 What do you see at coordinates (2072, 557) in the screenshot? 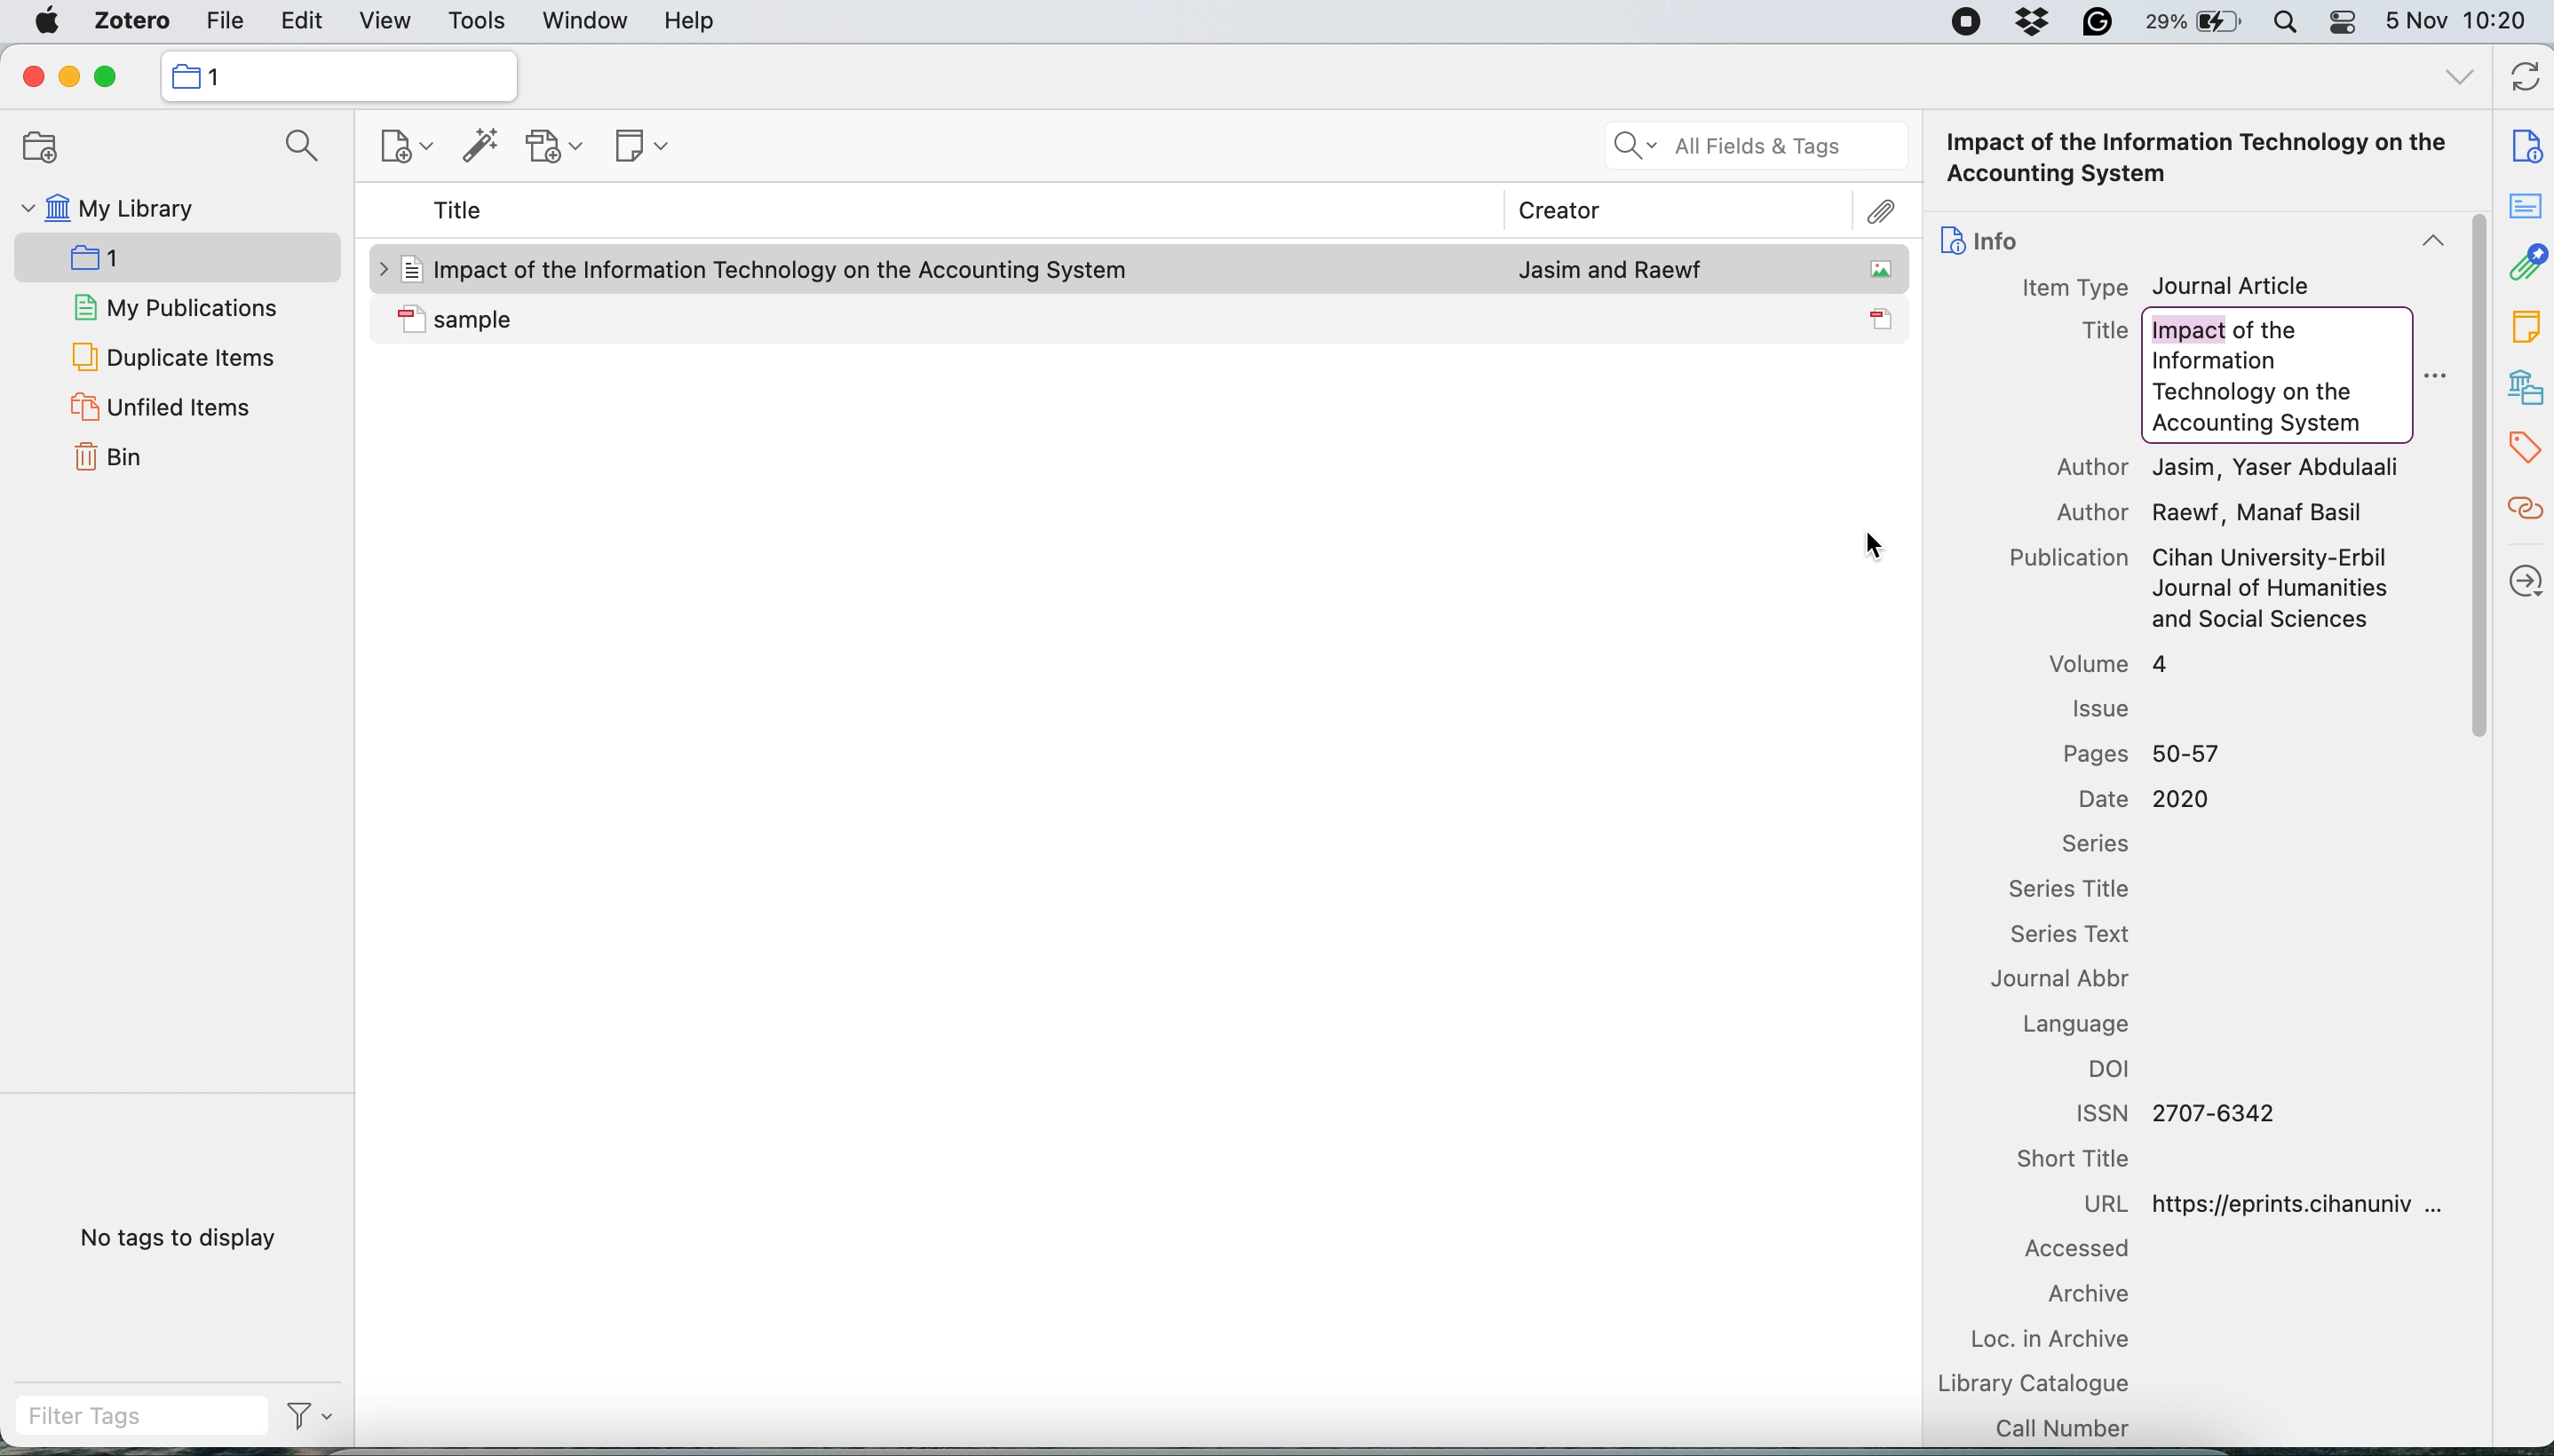
I see `Publication` at bounding box center [2072, 557].